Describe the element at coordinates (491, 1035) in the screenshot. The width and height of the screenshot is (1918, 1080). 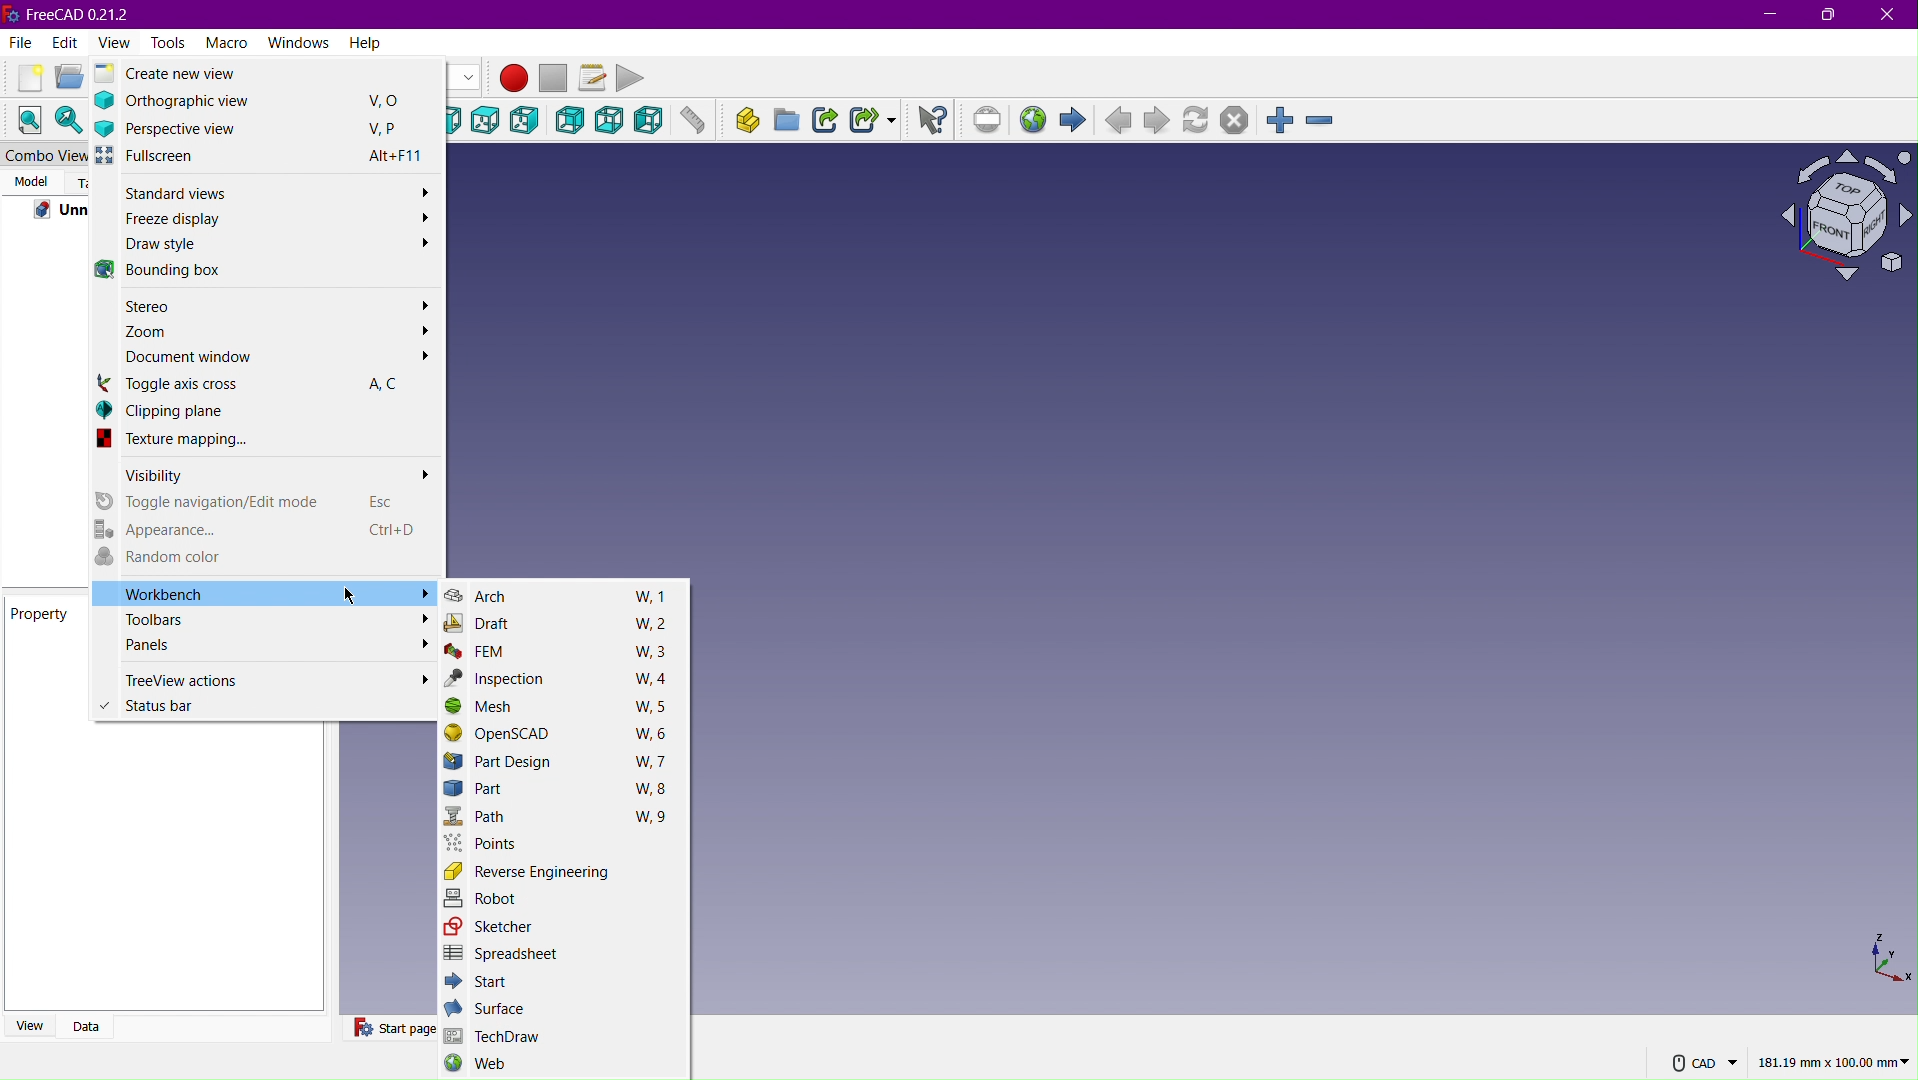
I see `TechDraw` at that location.